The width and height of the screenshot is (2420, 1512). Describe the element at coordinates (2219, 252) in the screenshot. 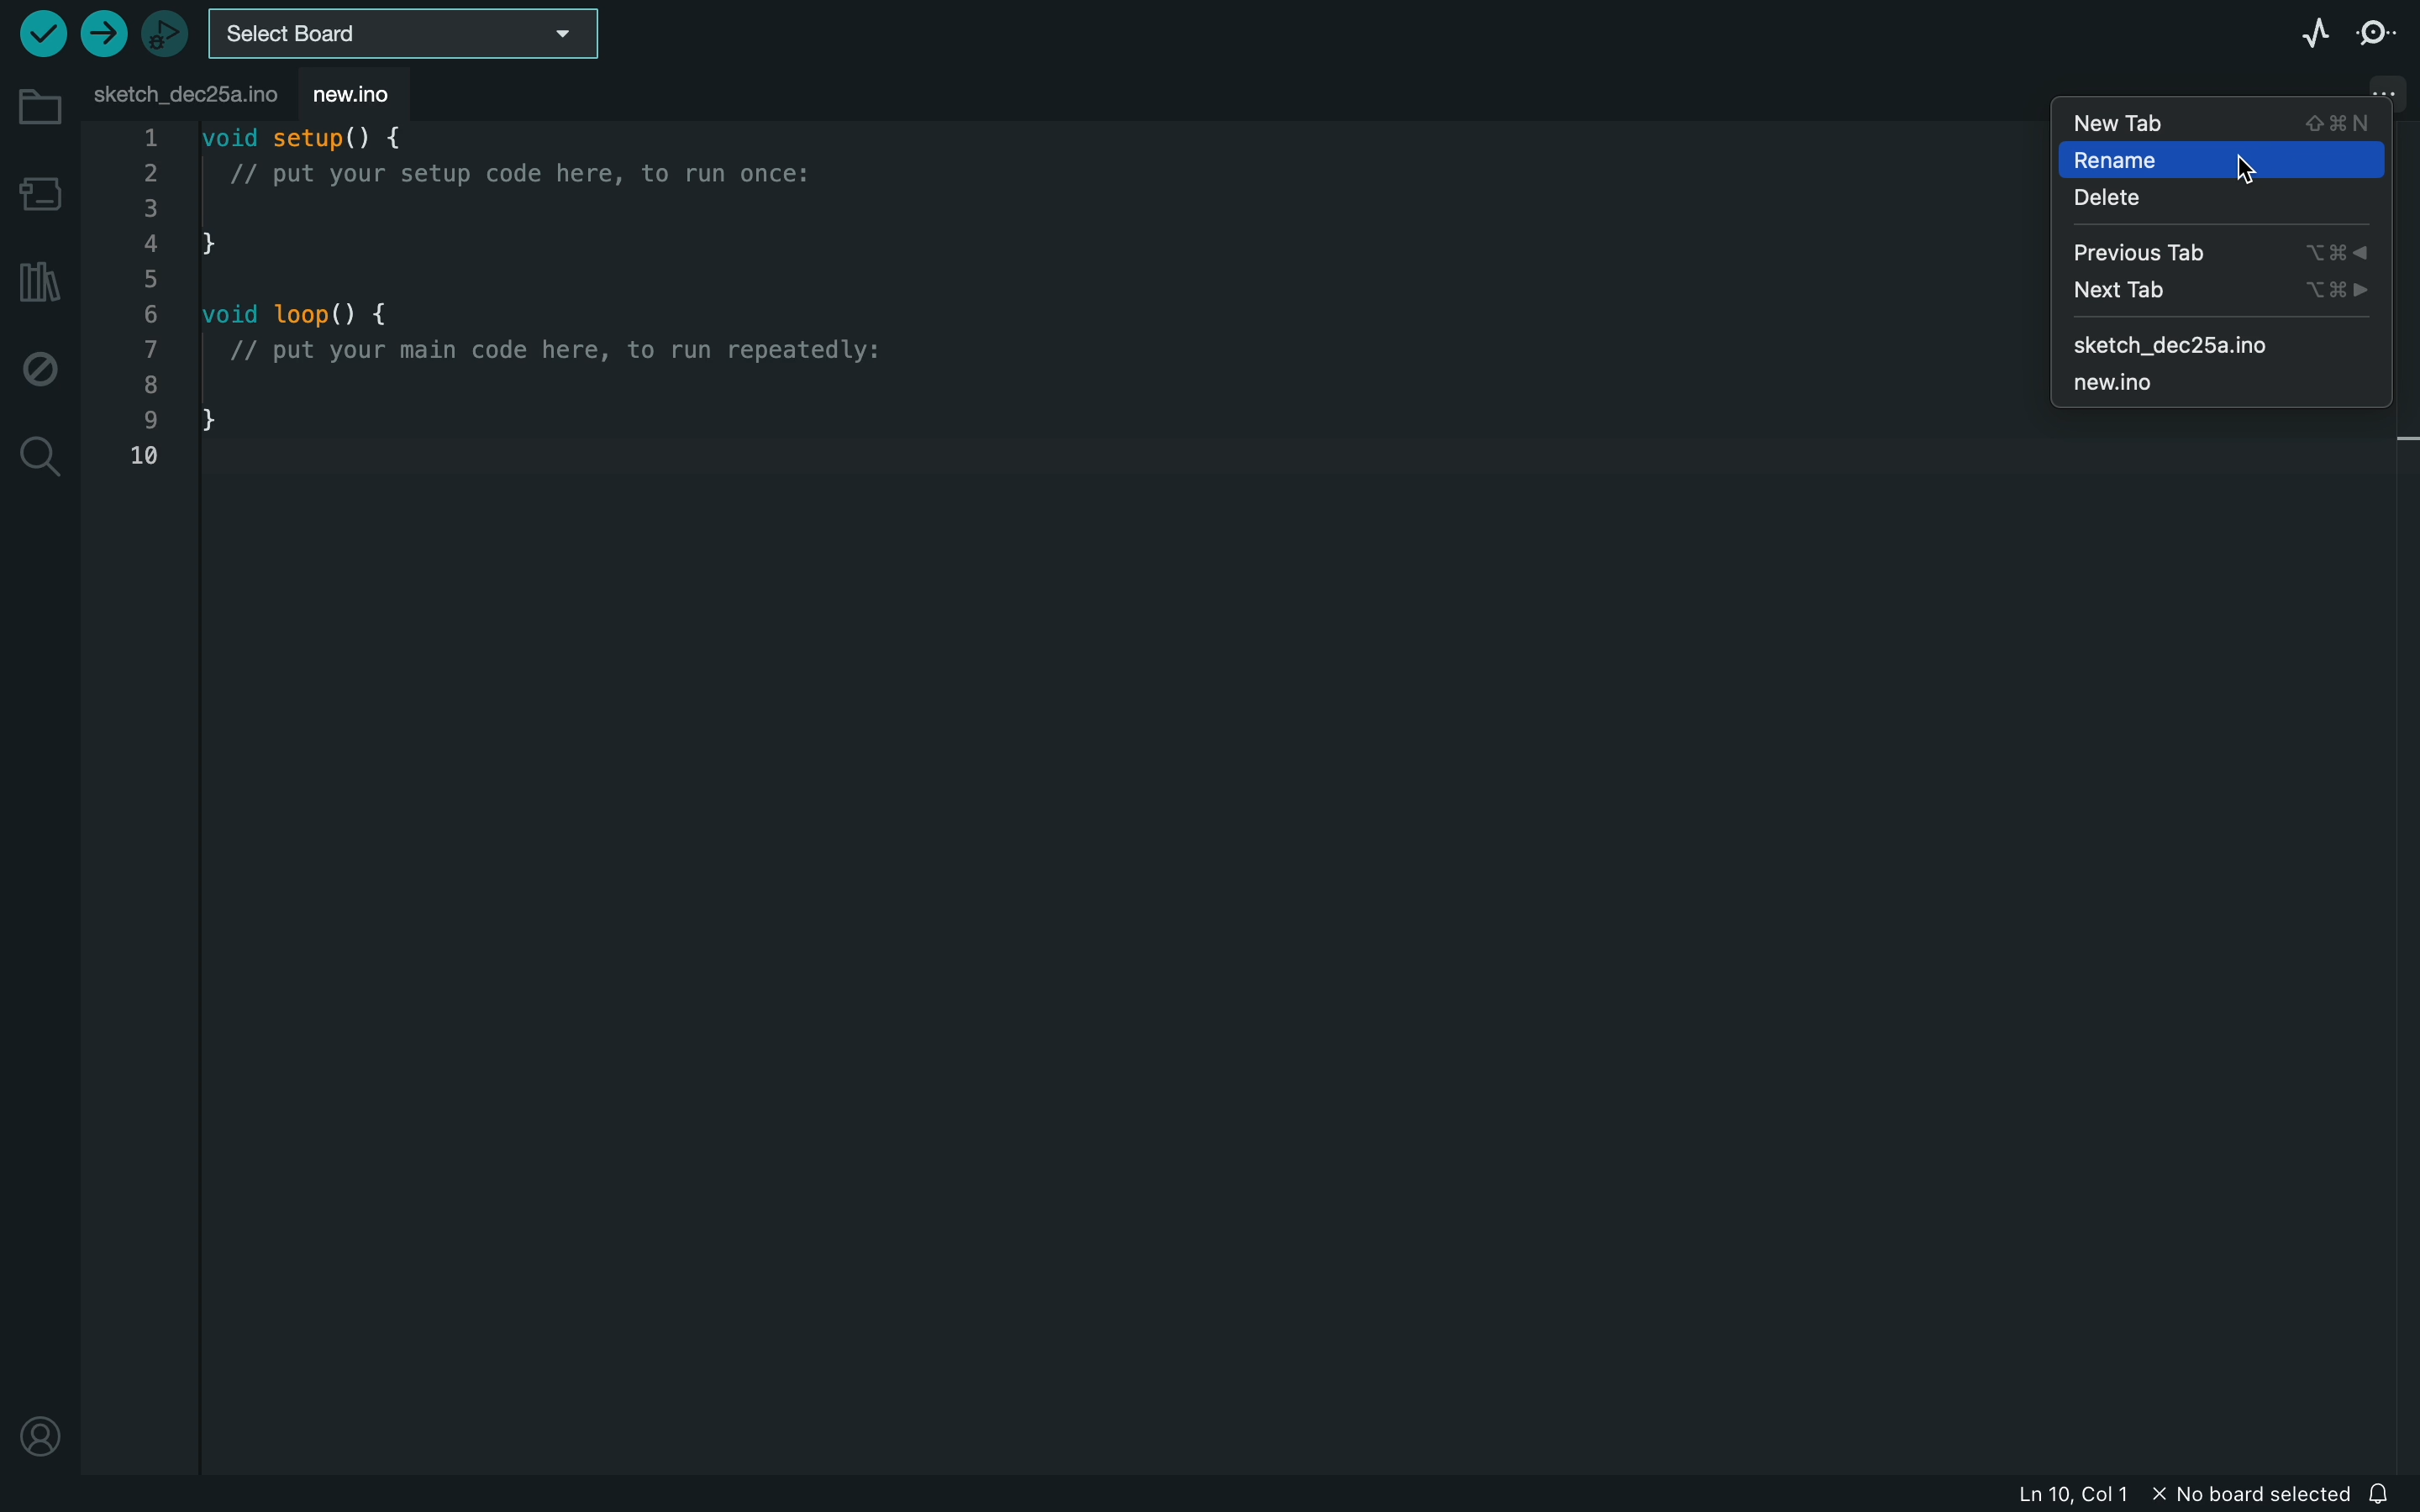

I see `previous tab` at that location.